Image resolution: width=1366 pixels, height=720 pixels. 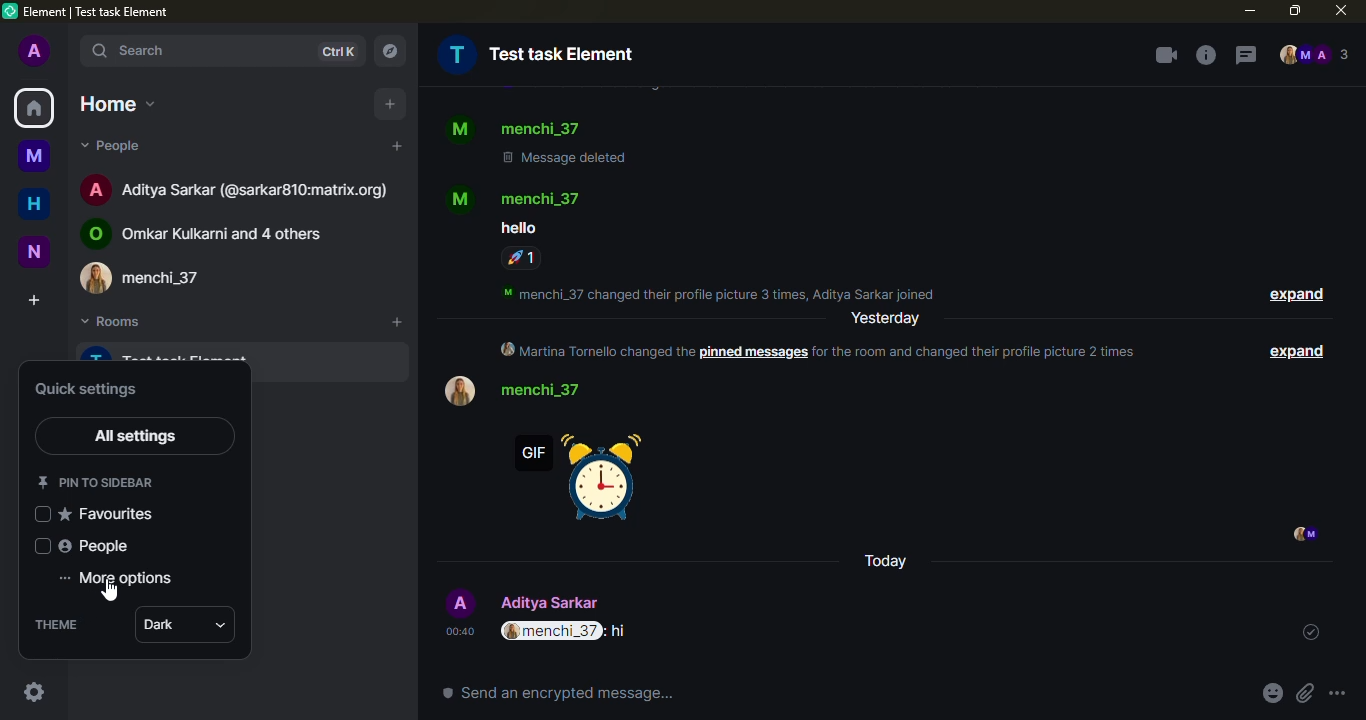 What do you see at coordinates (11, 11) in the screenshot?
I see `logo` at bounding box center [11, 11].